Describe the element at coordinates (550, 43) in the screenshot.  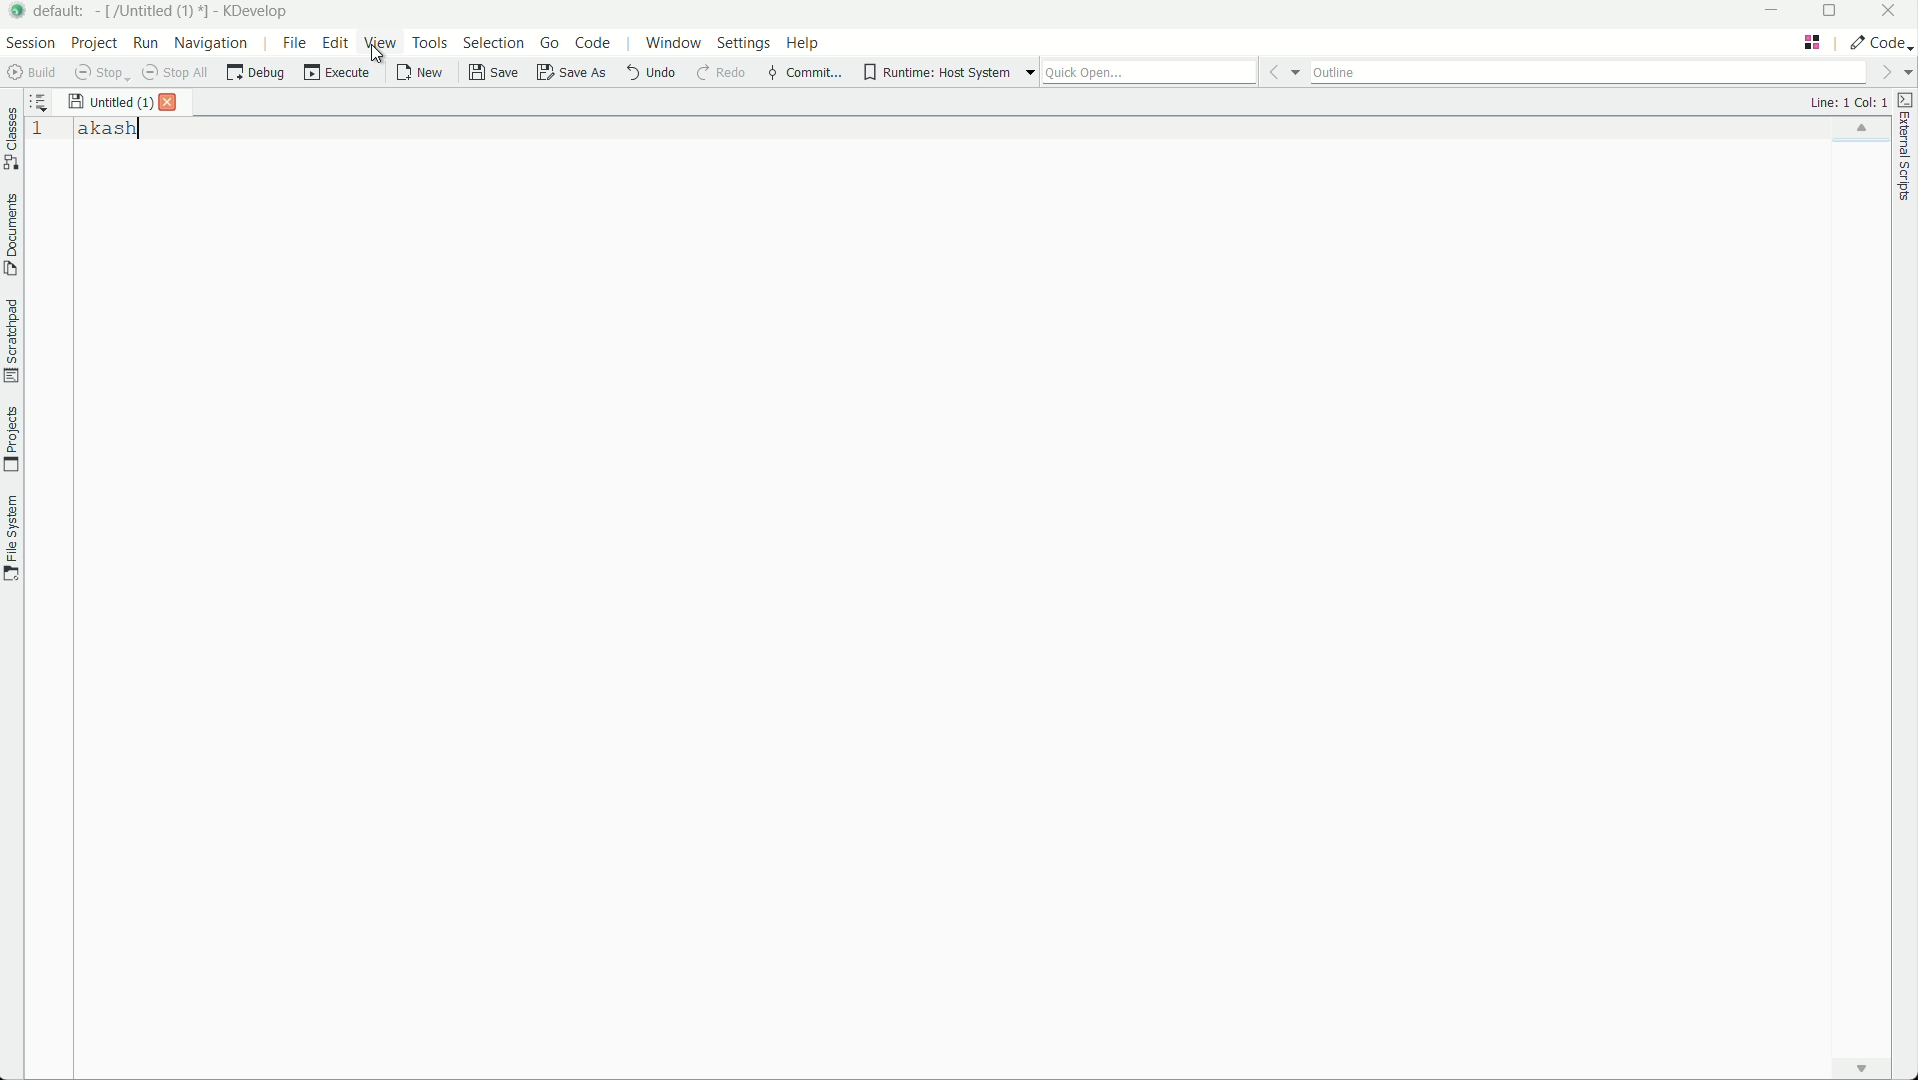
I see `go` at that location.